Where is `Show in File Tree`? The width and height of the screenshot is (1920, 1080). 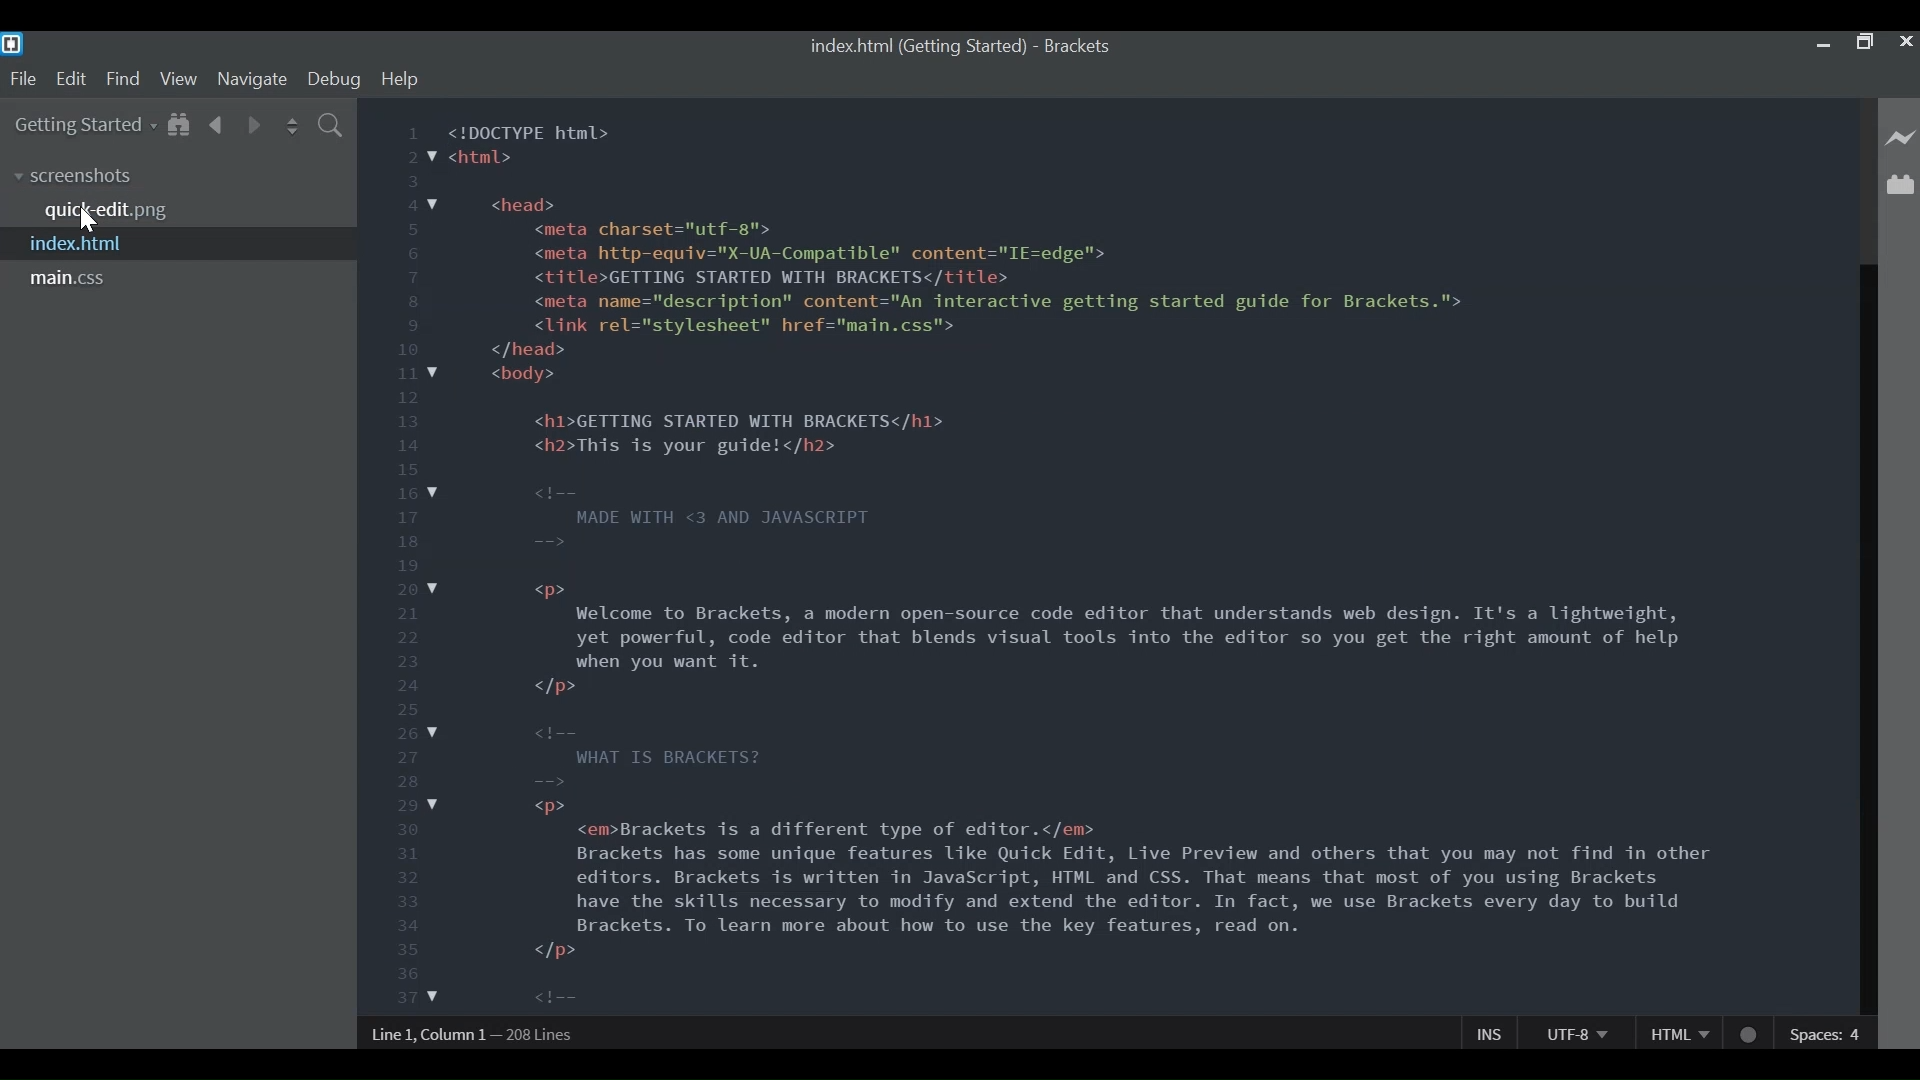
Show in File Tree is located at coordinates (183, 124).